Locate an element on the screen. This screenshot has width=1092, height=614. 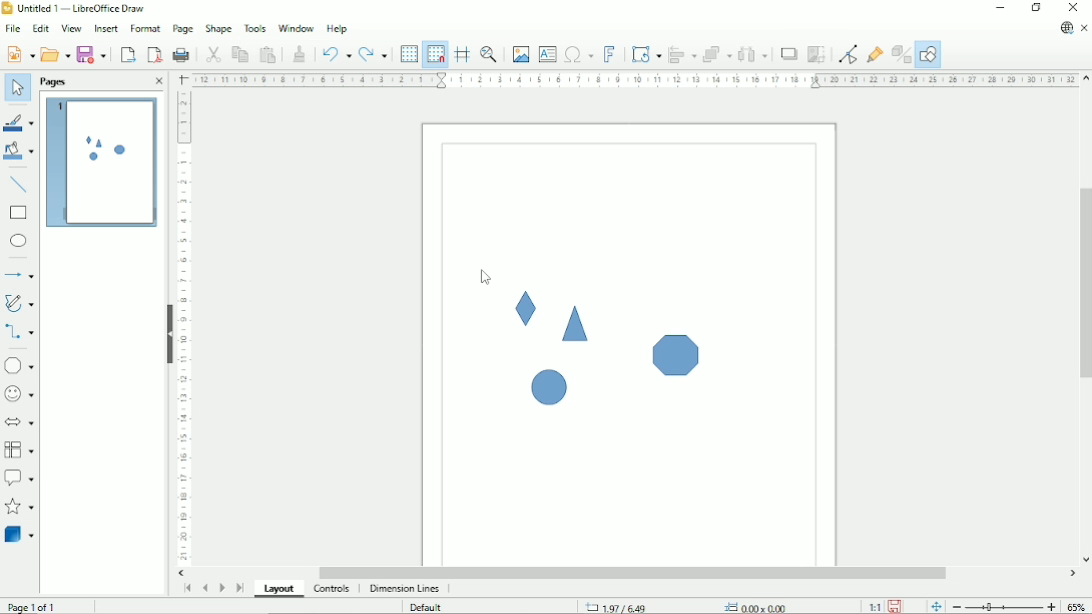
New is located at coordinates (20, 53).